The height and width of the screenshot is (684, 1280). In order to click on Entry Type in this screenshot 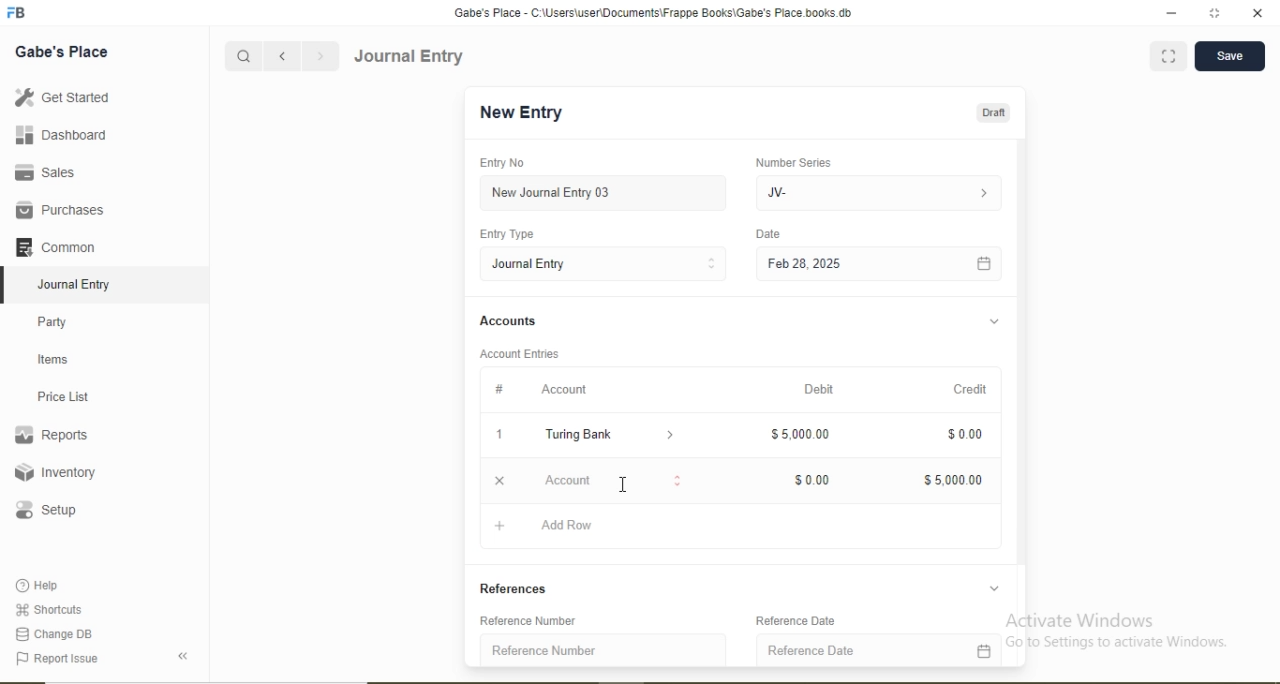, I will do `click(505, 234)`.